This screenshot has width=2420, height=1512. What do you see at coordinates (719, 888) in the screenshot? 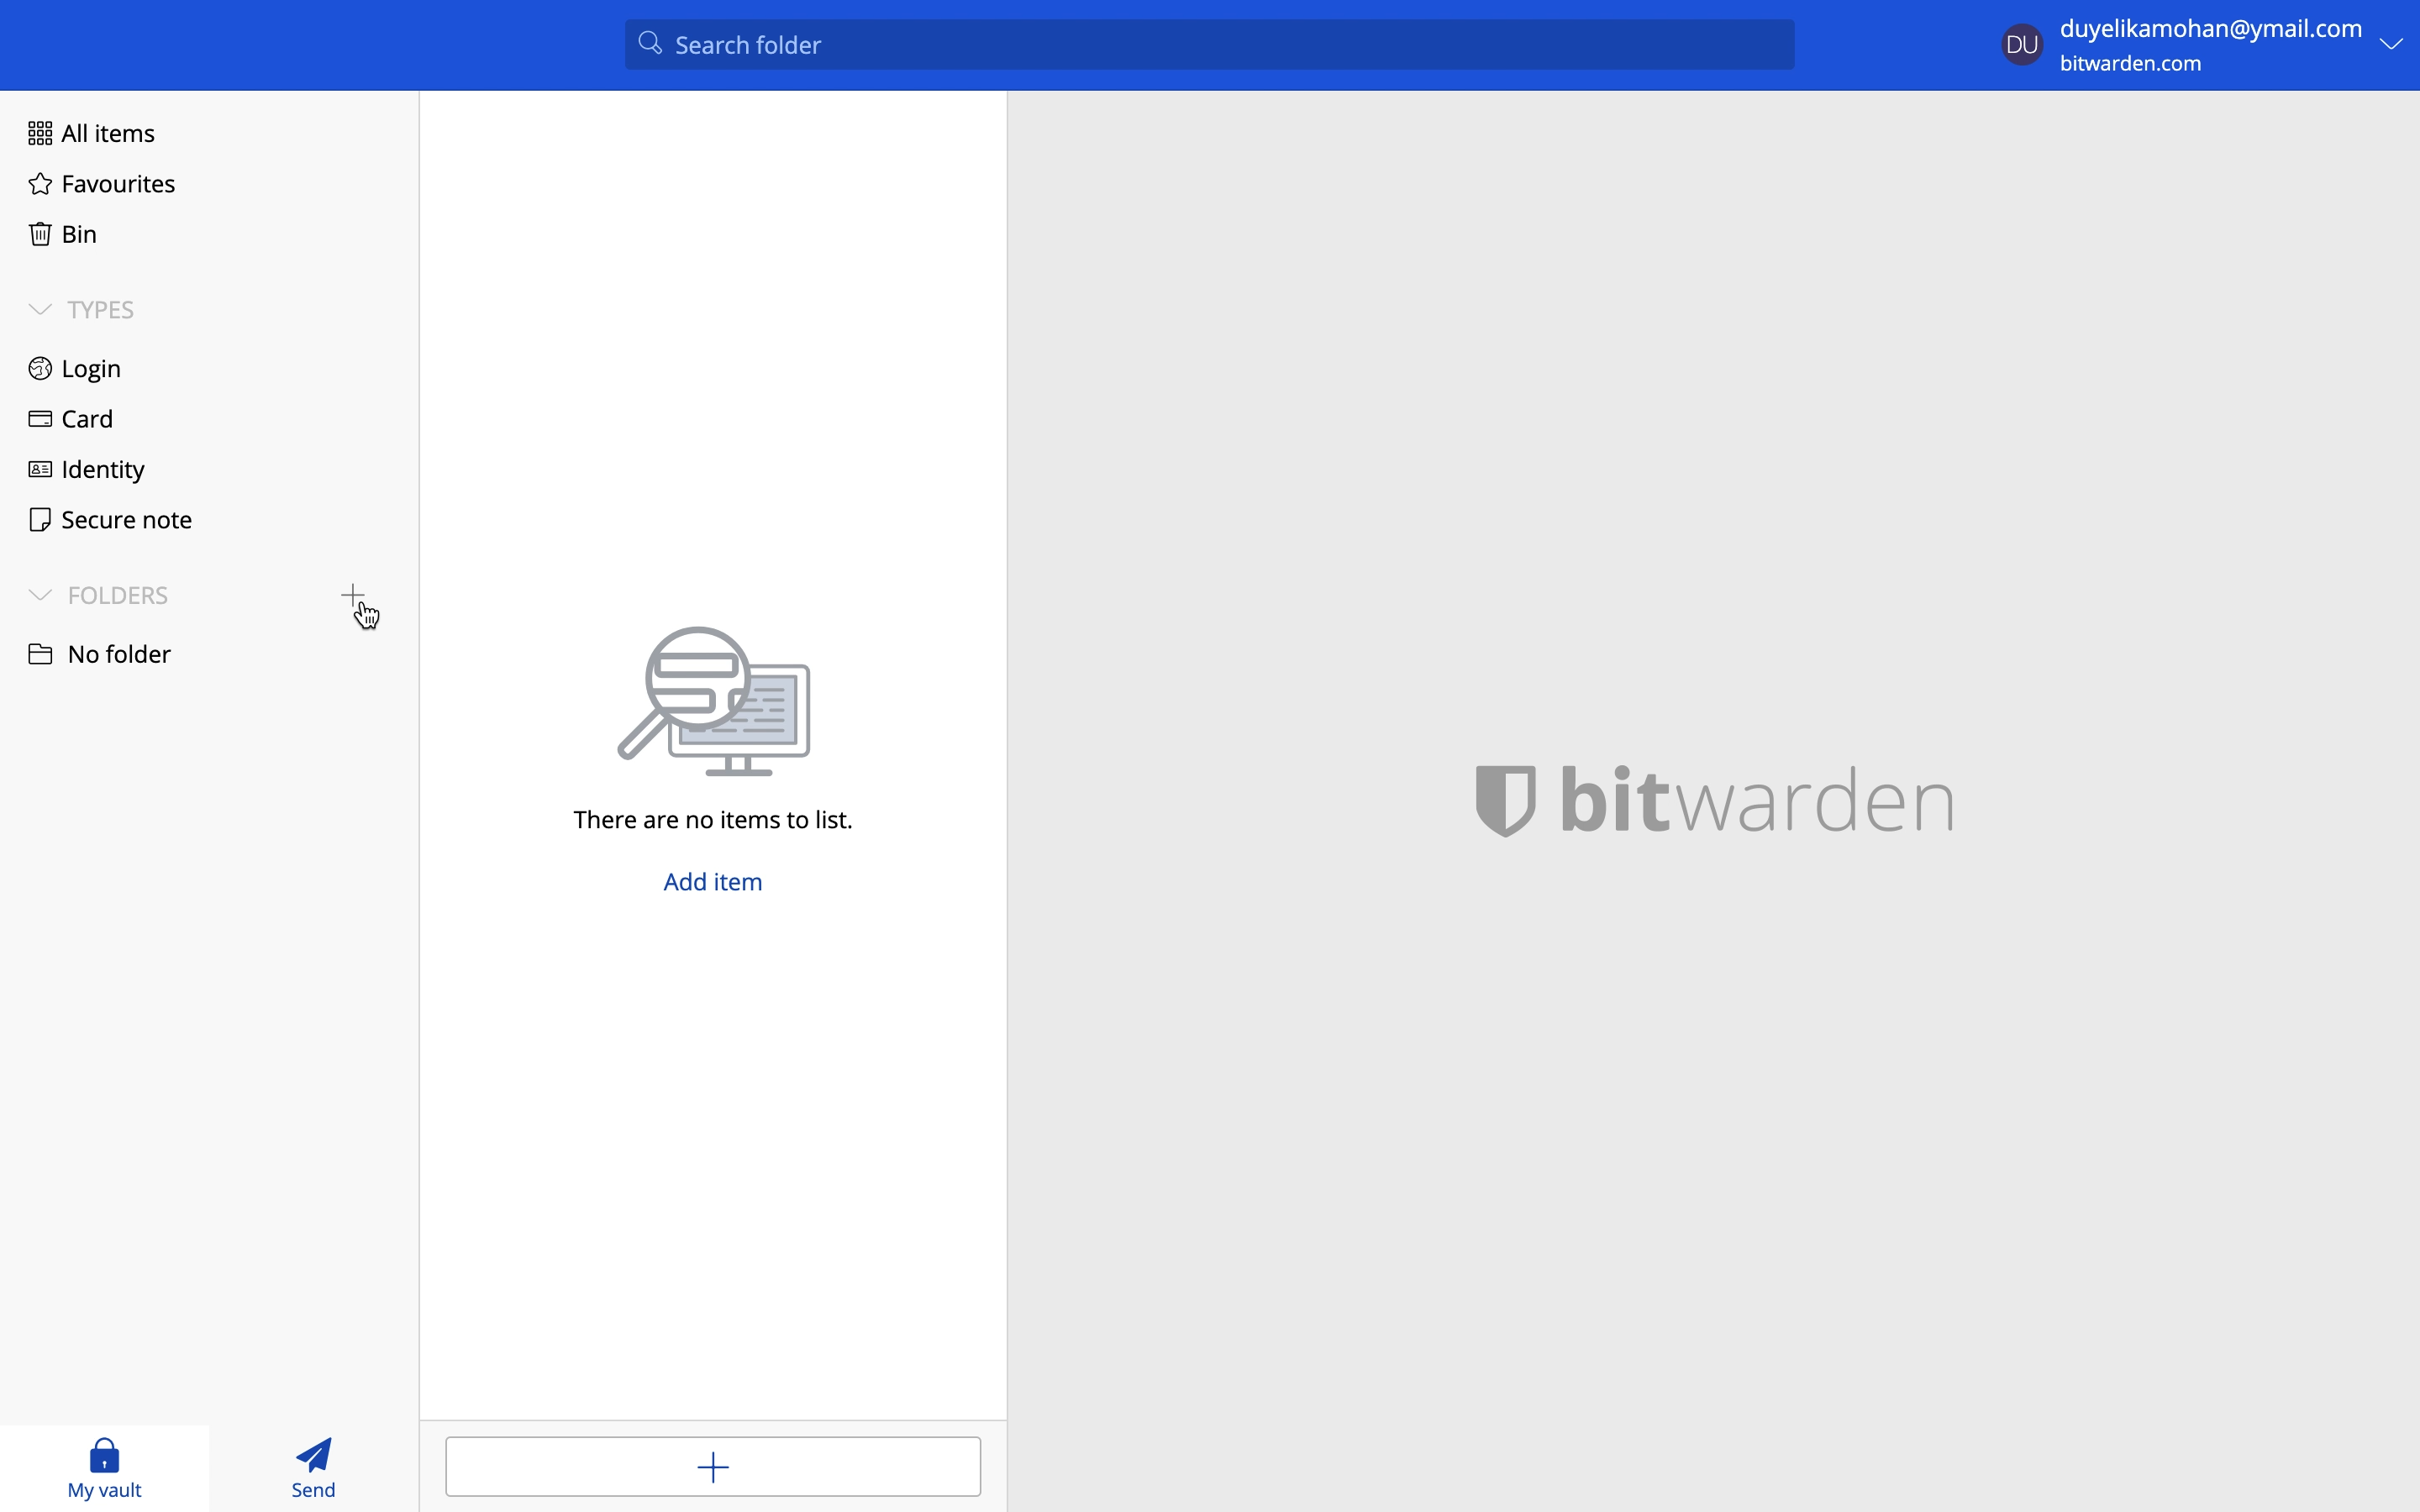
I see `add item` at bounding box center [719, 888].